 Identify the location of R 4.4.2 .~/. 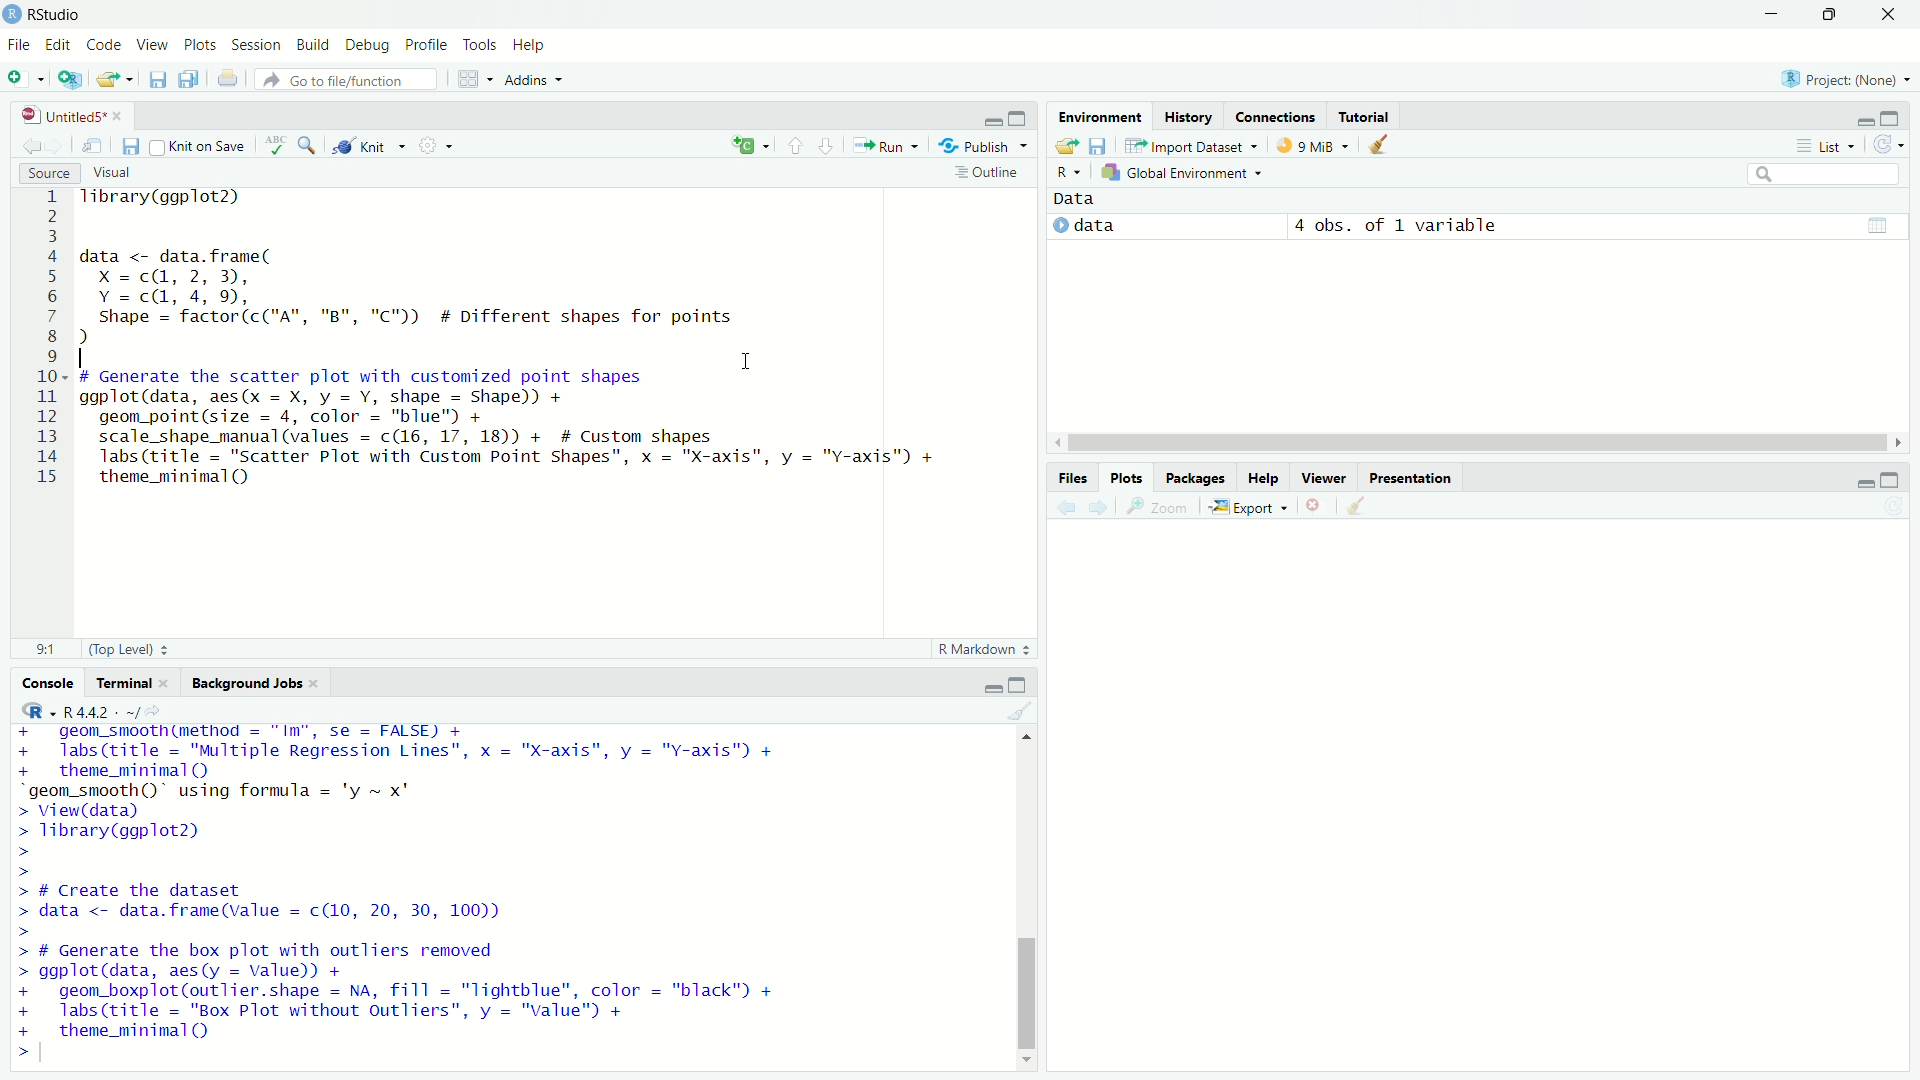
(101, 712).